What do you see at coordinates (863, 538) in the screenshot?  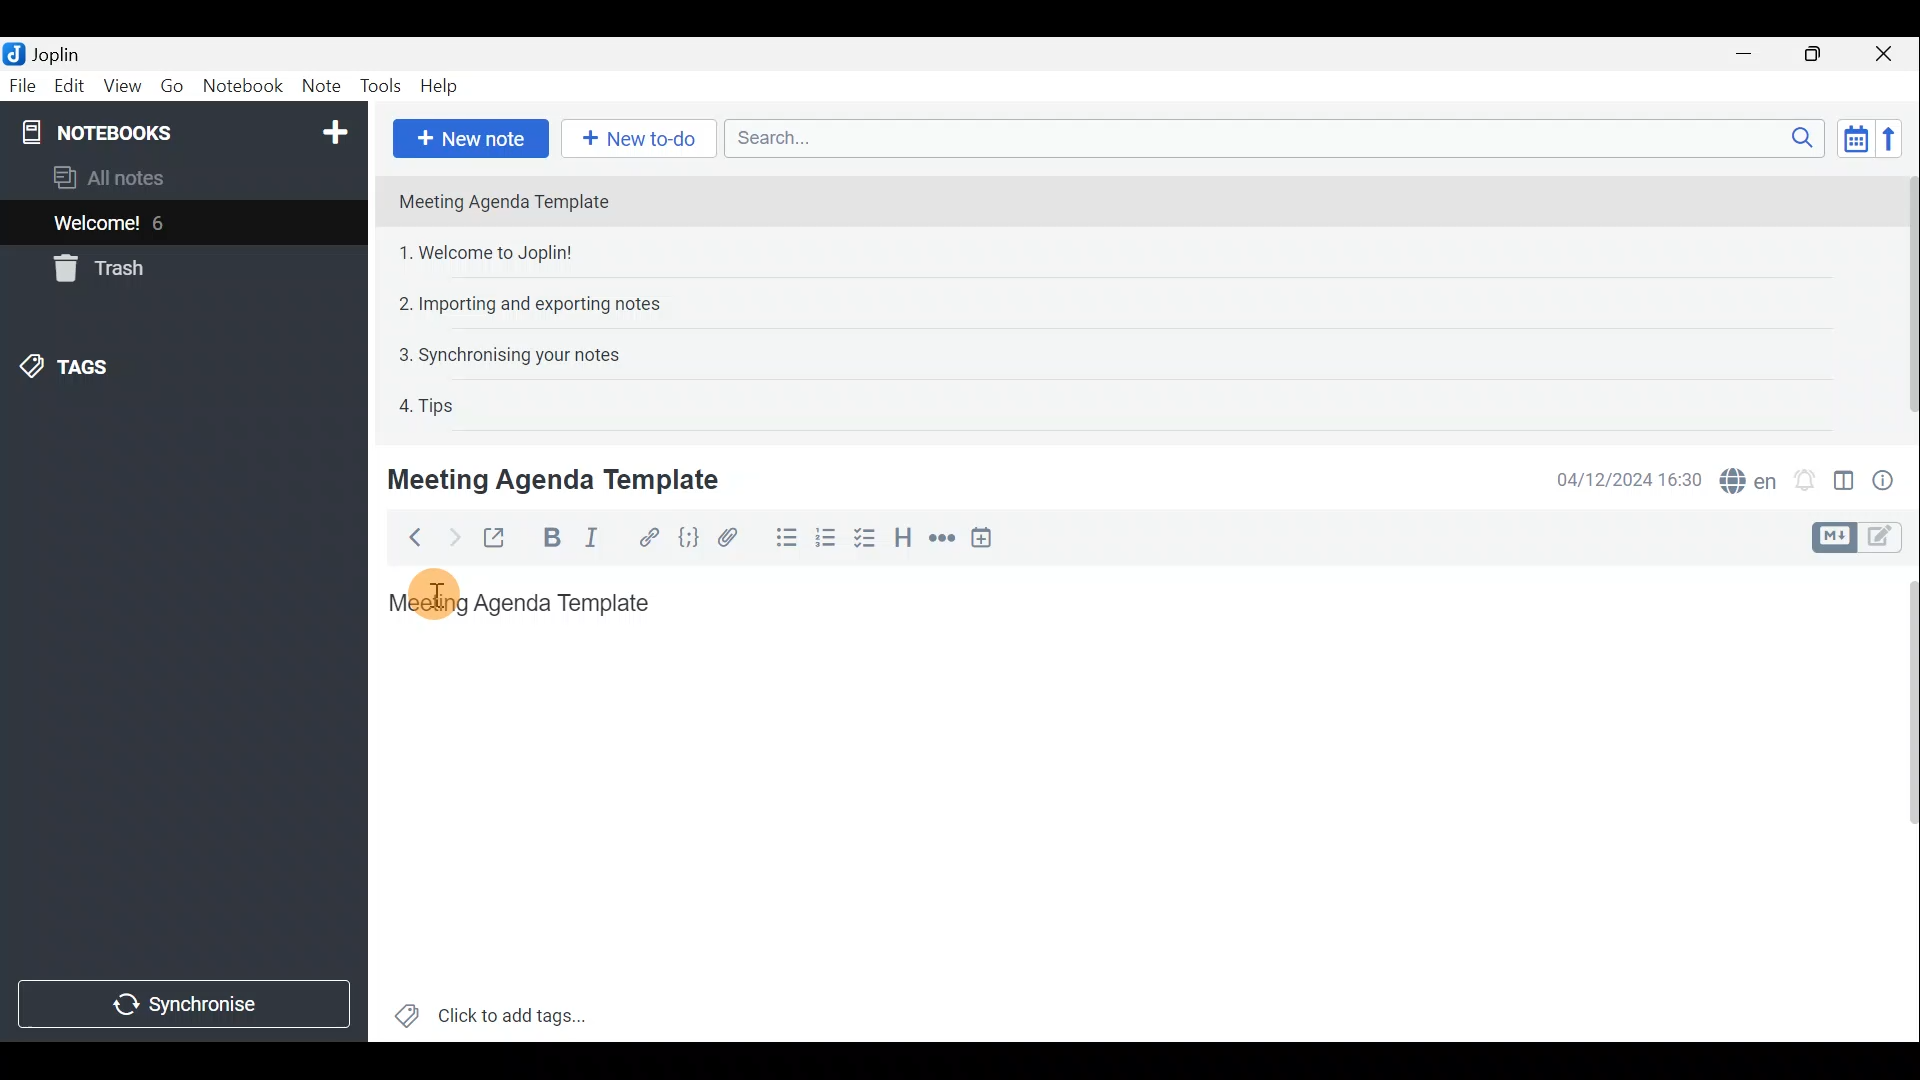 I see `Checkbox` at bounding box center [863, 538].